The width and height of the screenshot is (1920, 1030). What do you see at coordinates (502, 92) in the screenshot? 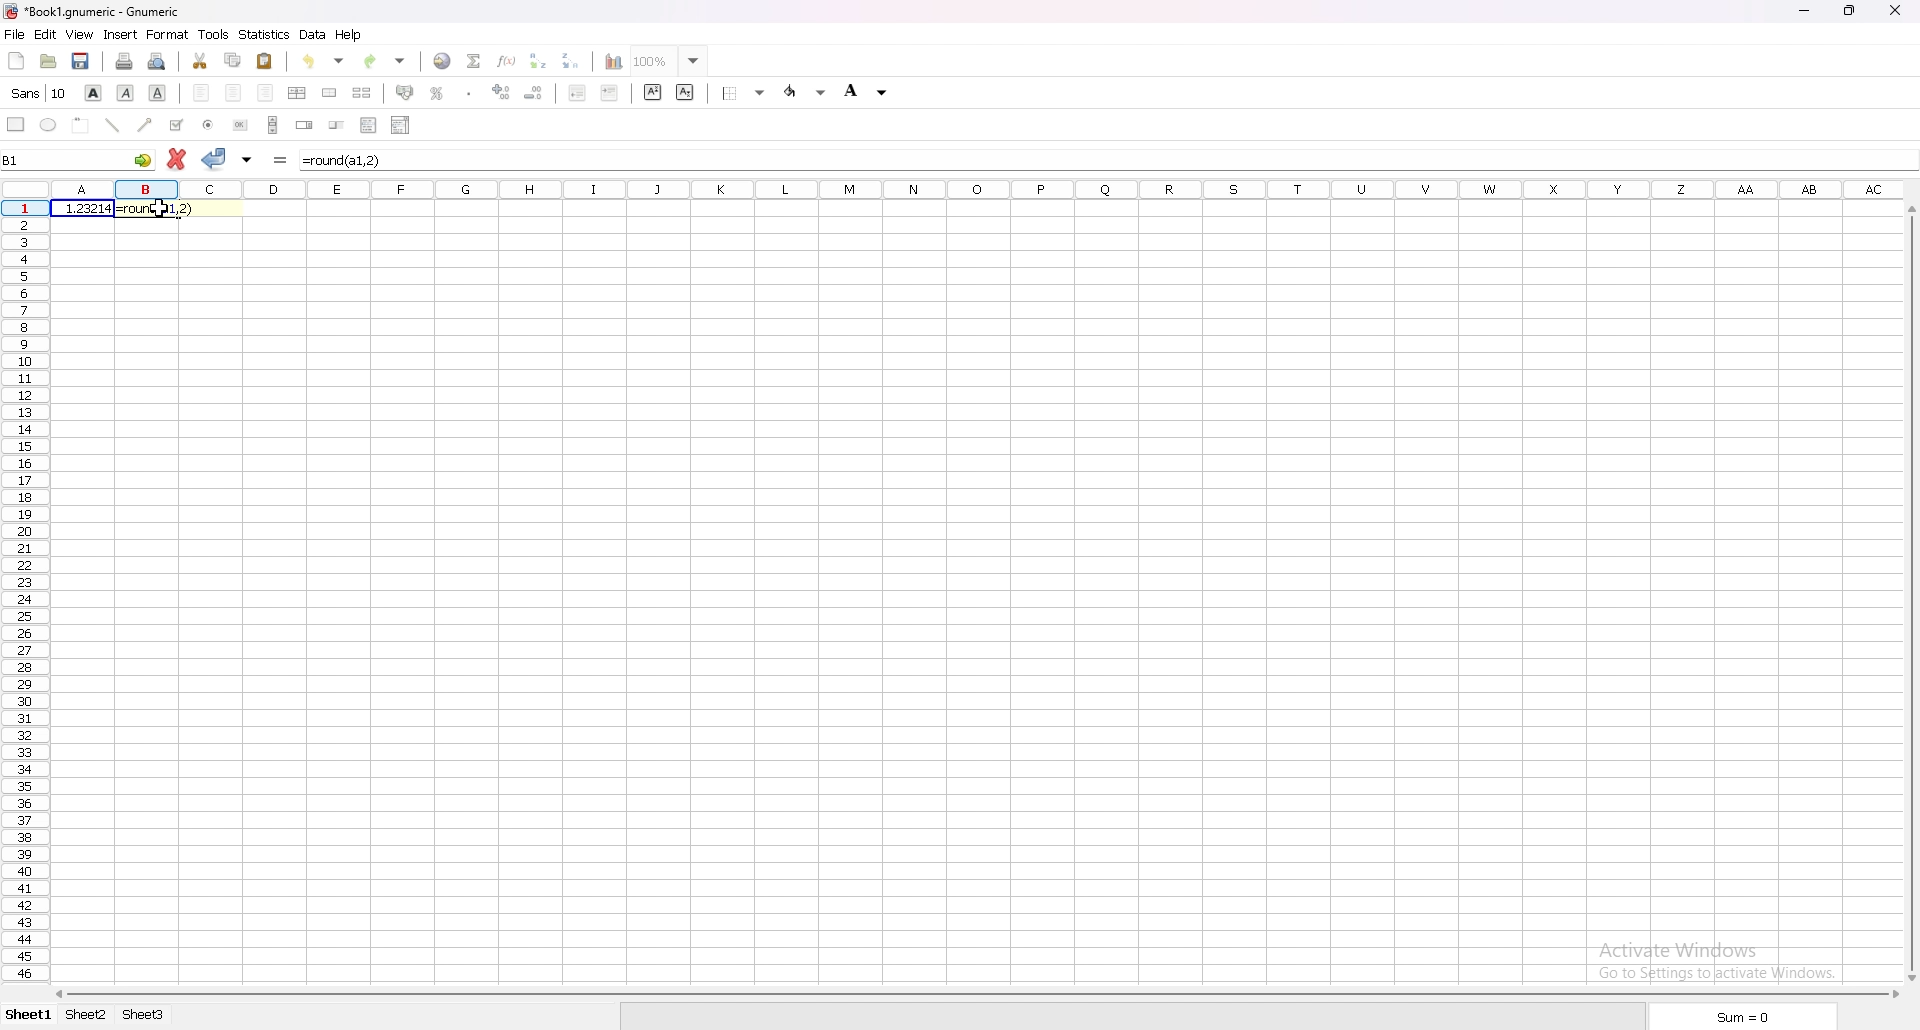
I see `increase decimals` at bounding box center [502, 92].